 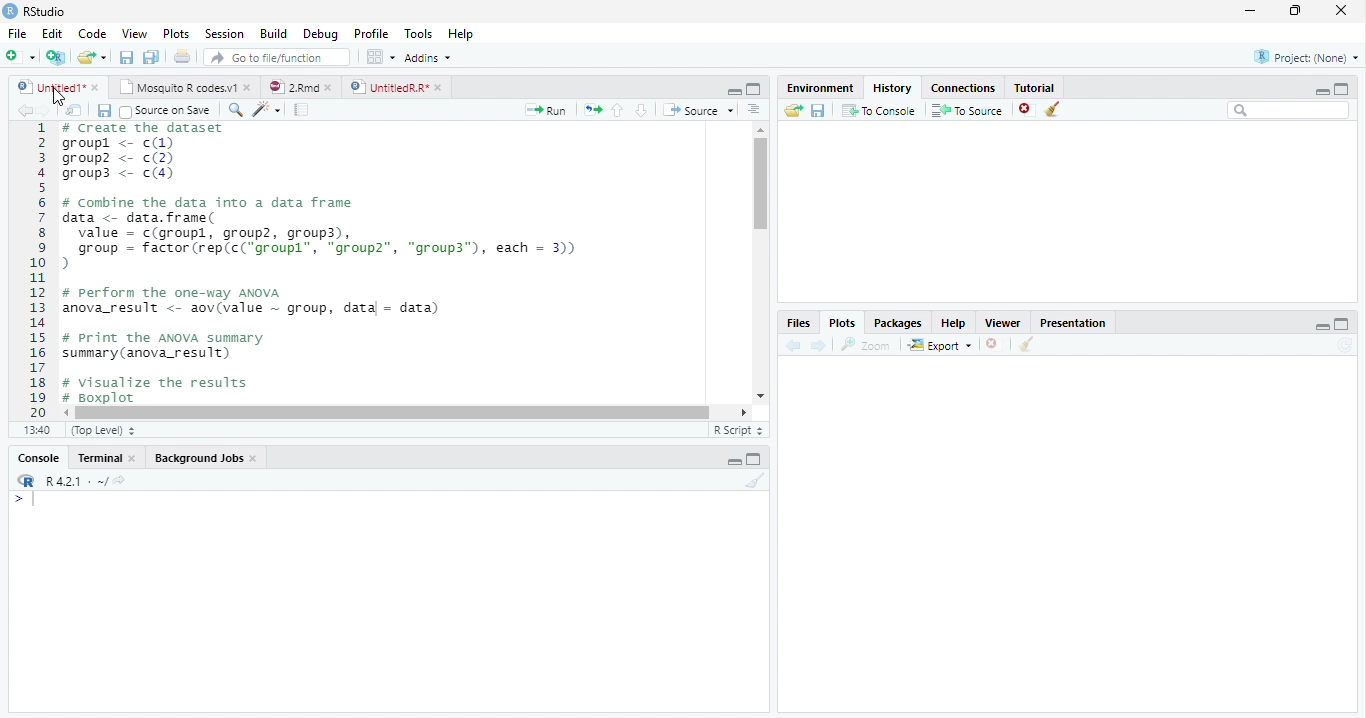 What do you see at coordinates (1024, 345) in the screenshot?
I see `Clear Console` at bounding box center [1024, 345].